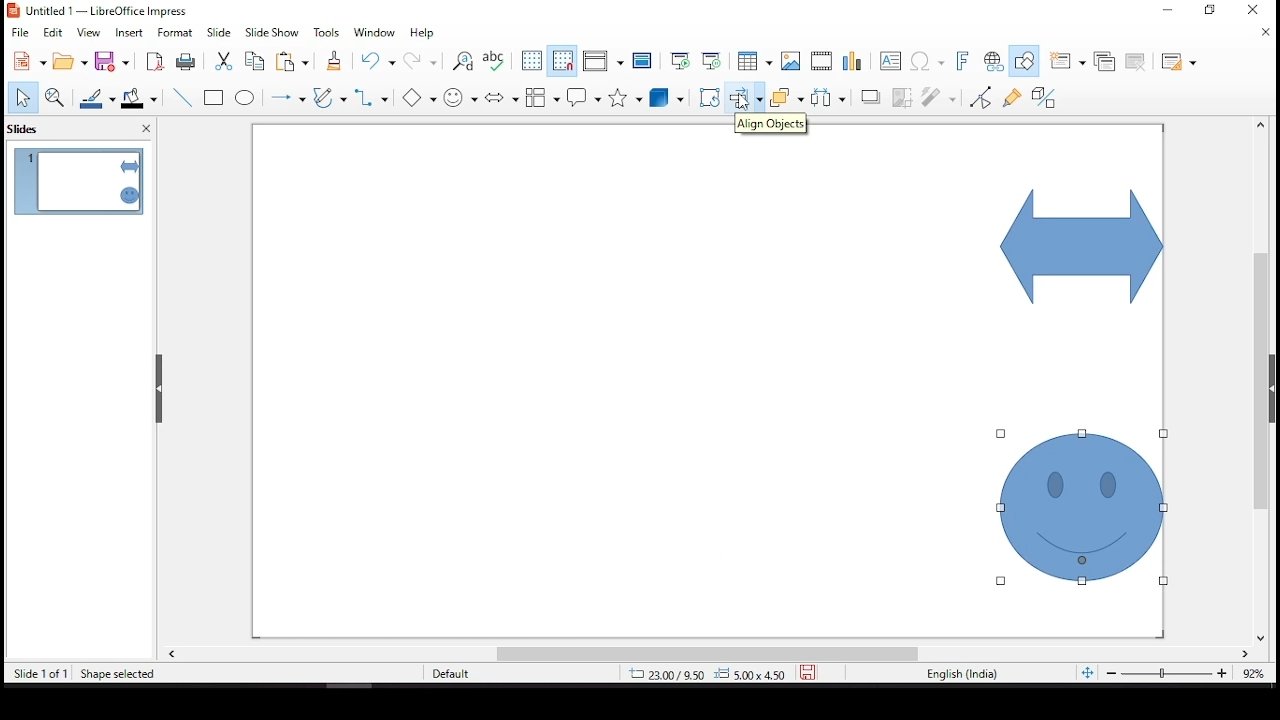 The image size is (1280, 720). Describe the element at coordinates (708, 62) in the screenshot. I see `start from current slide` at that location.